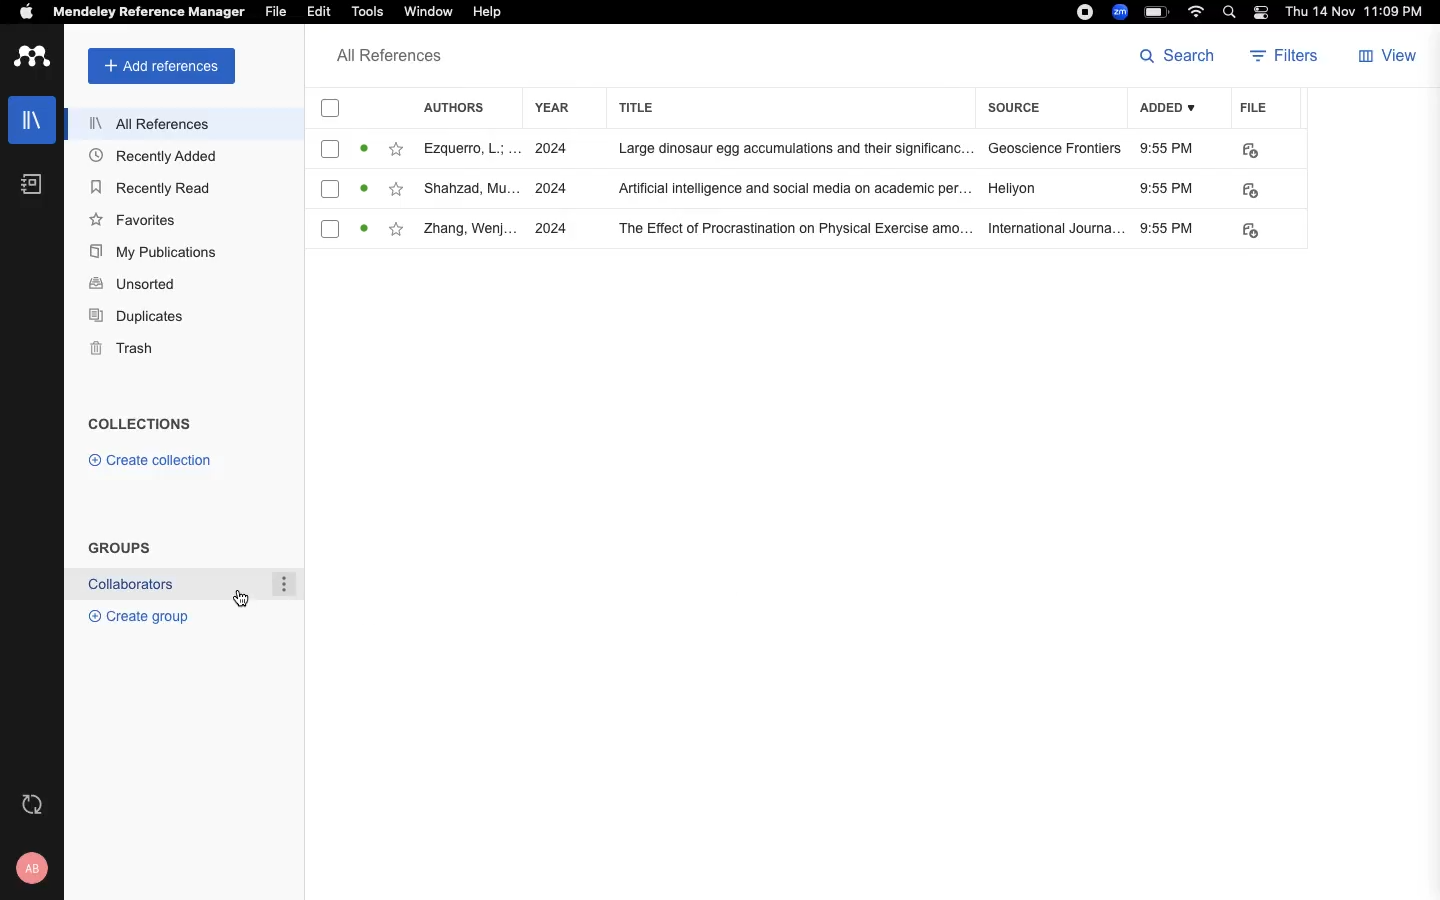 The width and height of the screenshot is (1440, 900). Describe the element at coordinates (324, 170) in the screenshot. I see `checkboxes` at that location.